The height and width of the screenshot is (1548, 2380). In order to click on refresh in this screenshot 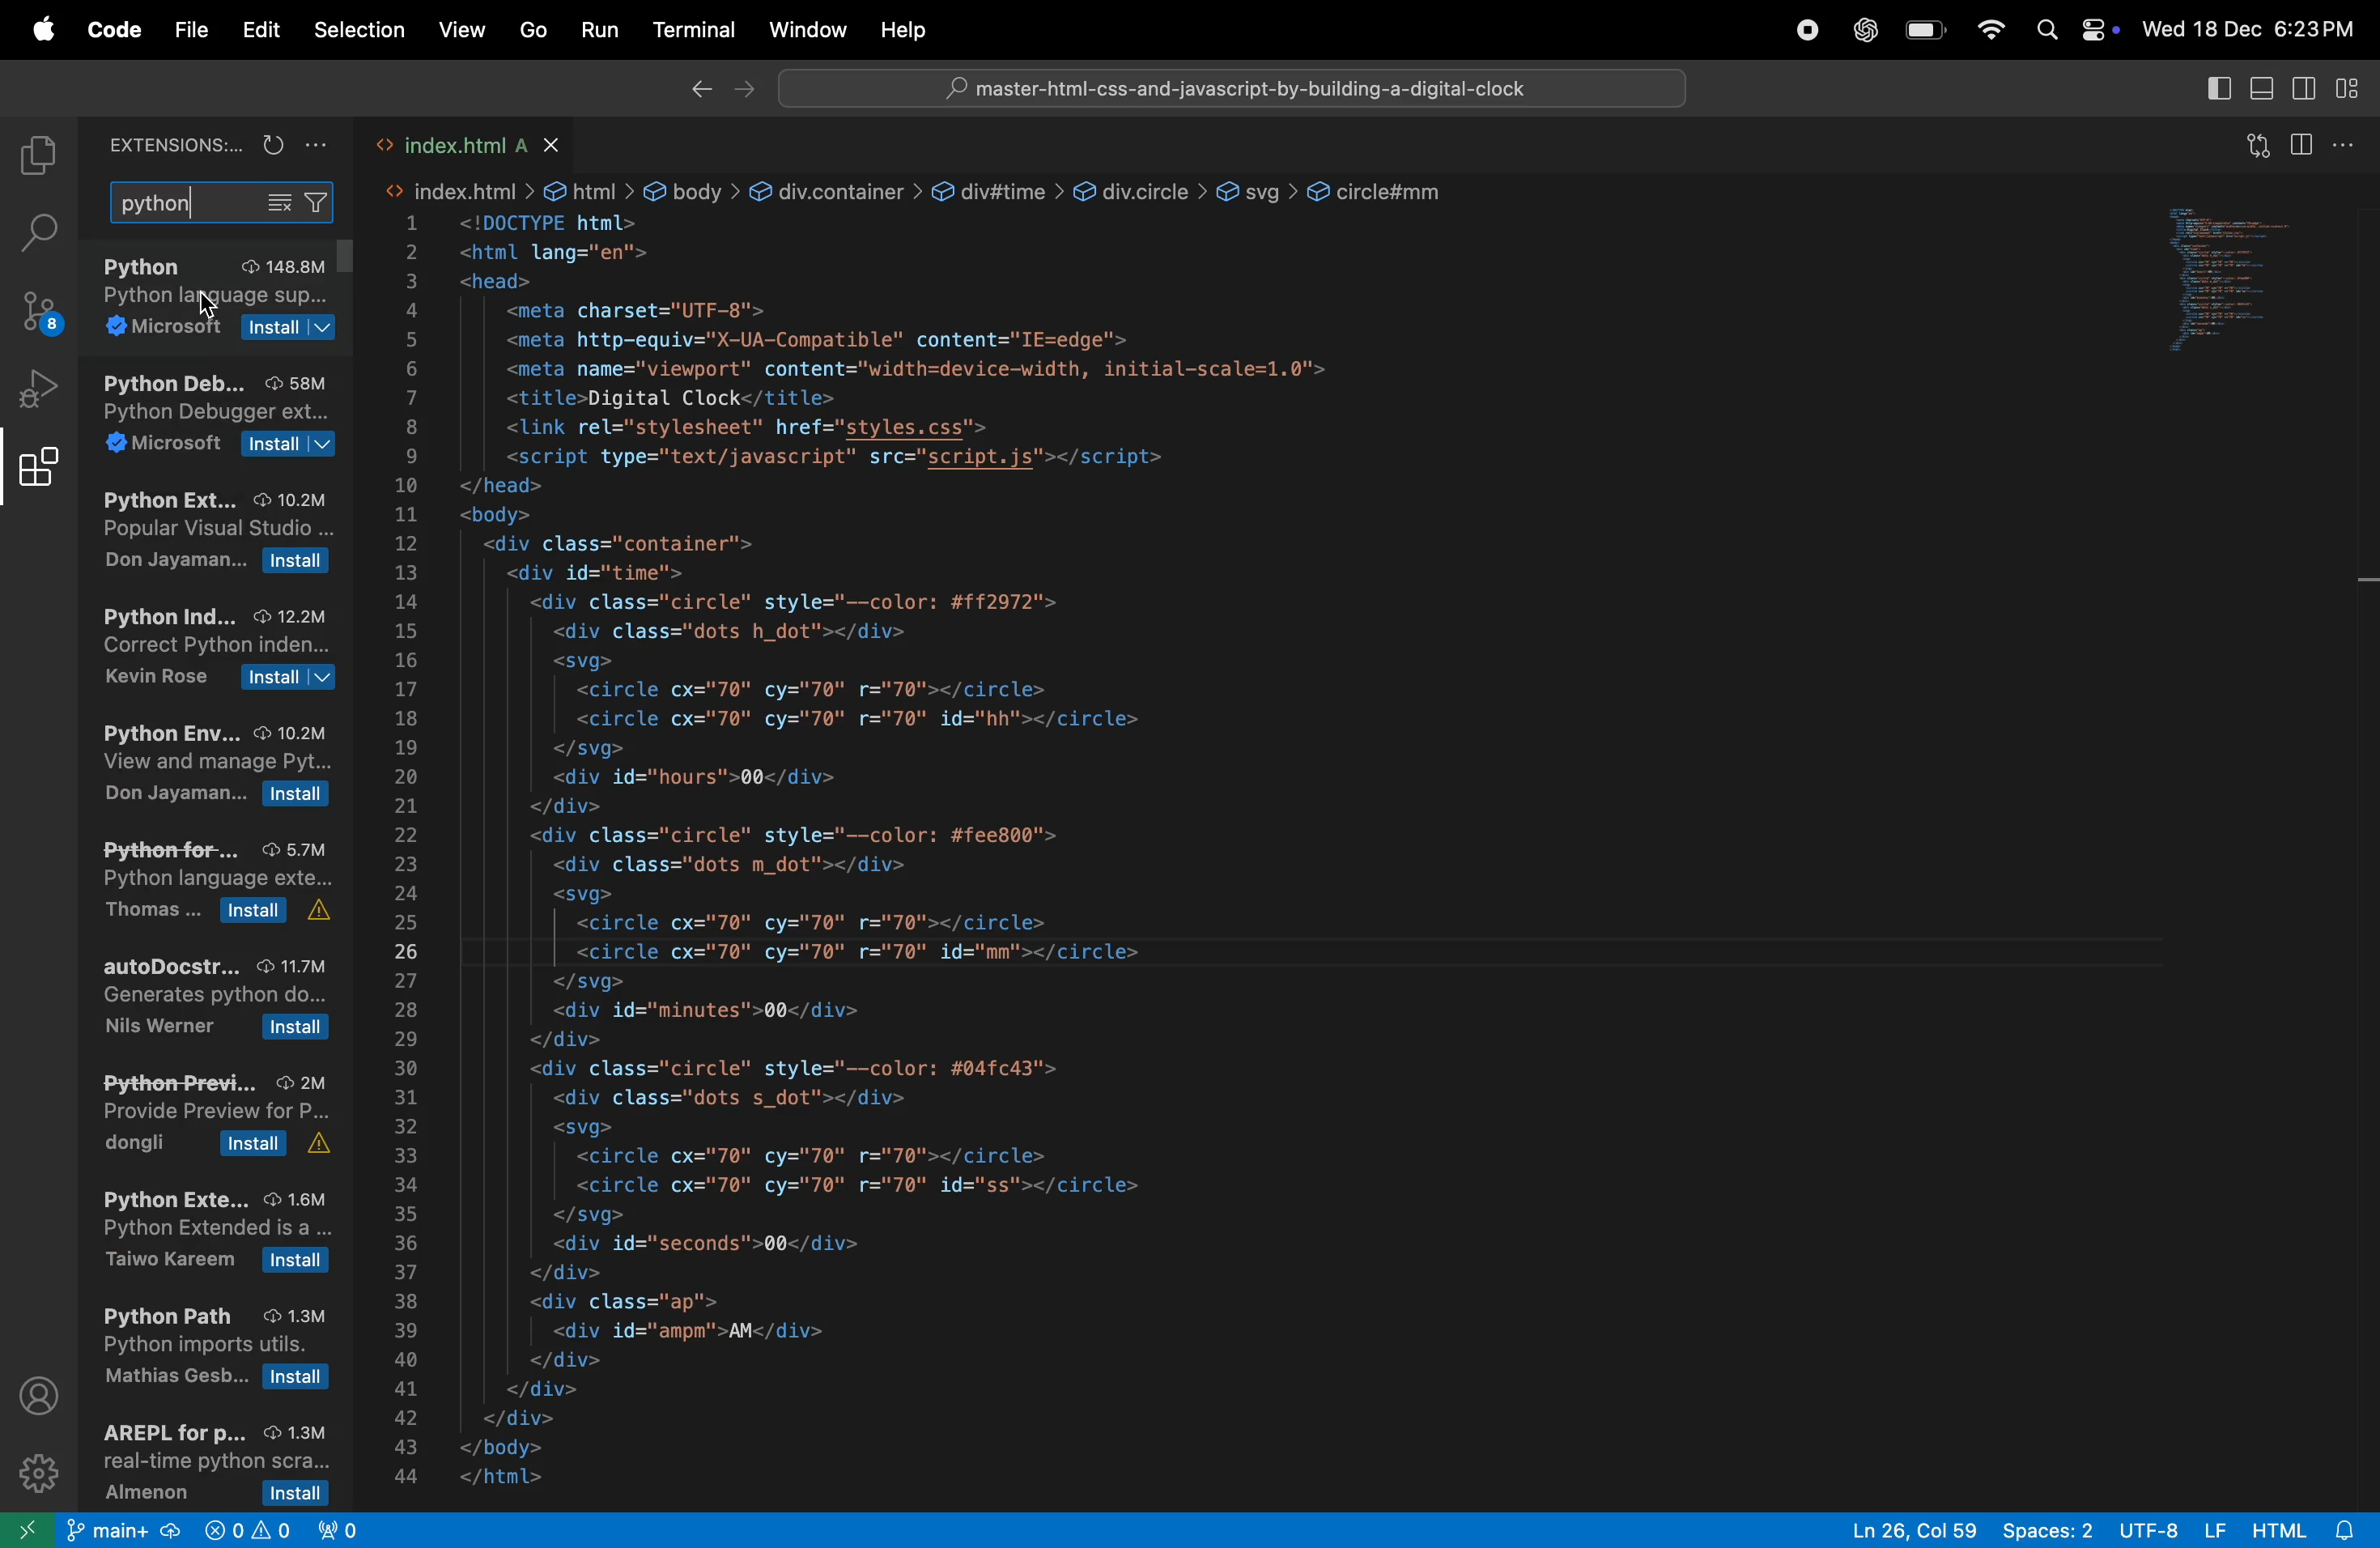, I will do `click(270, 143)`.